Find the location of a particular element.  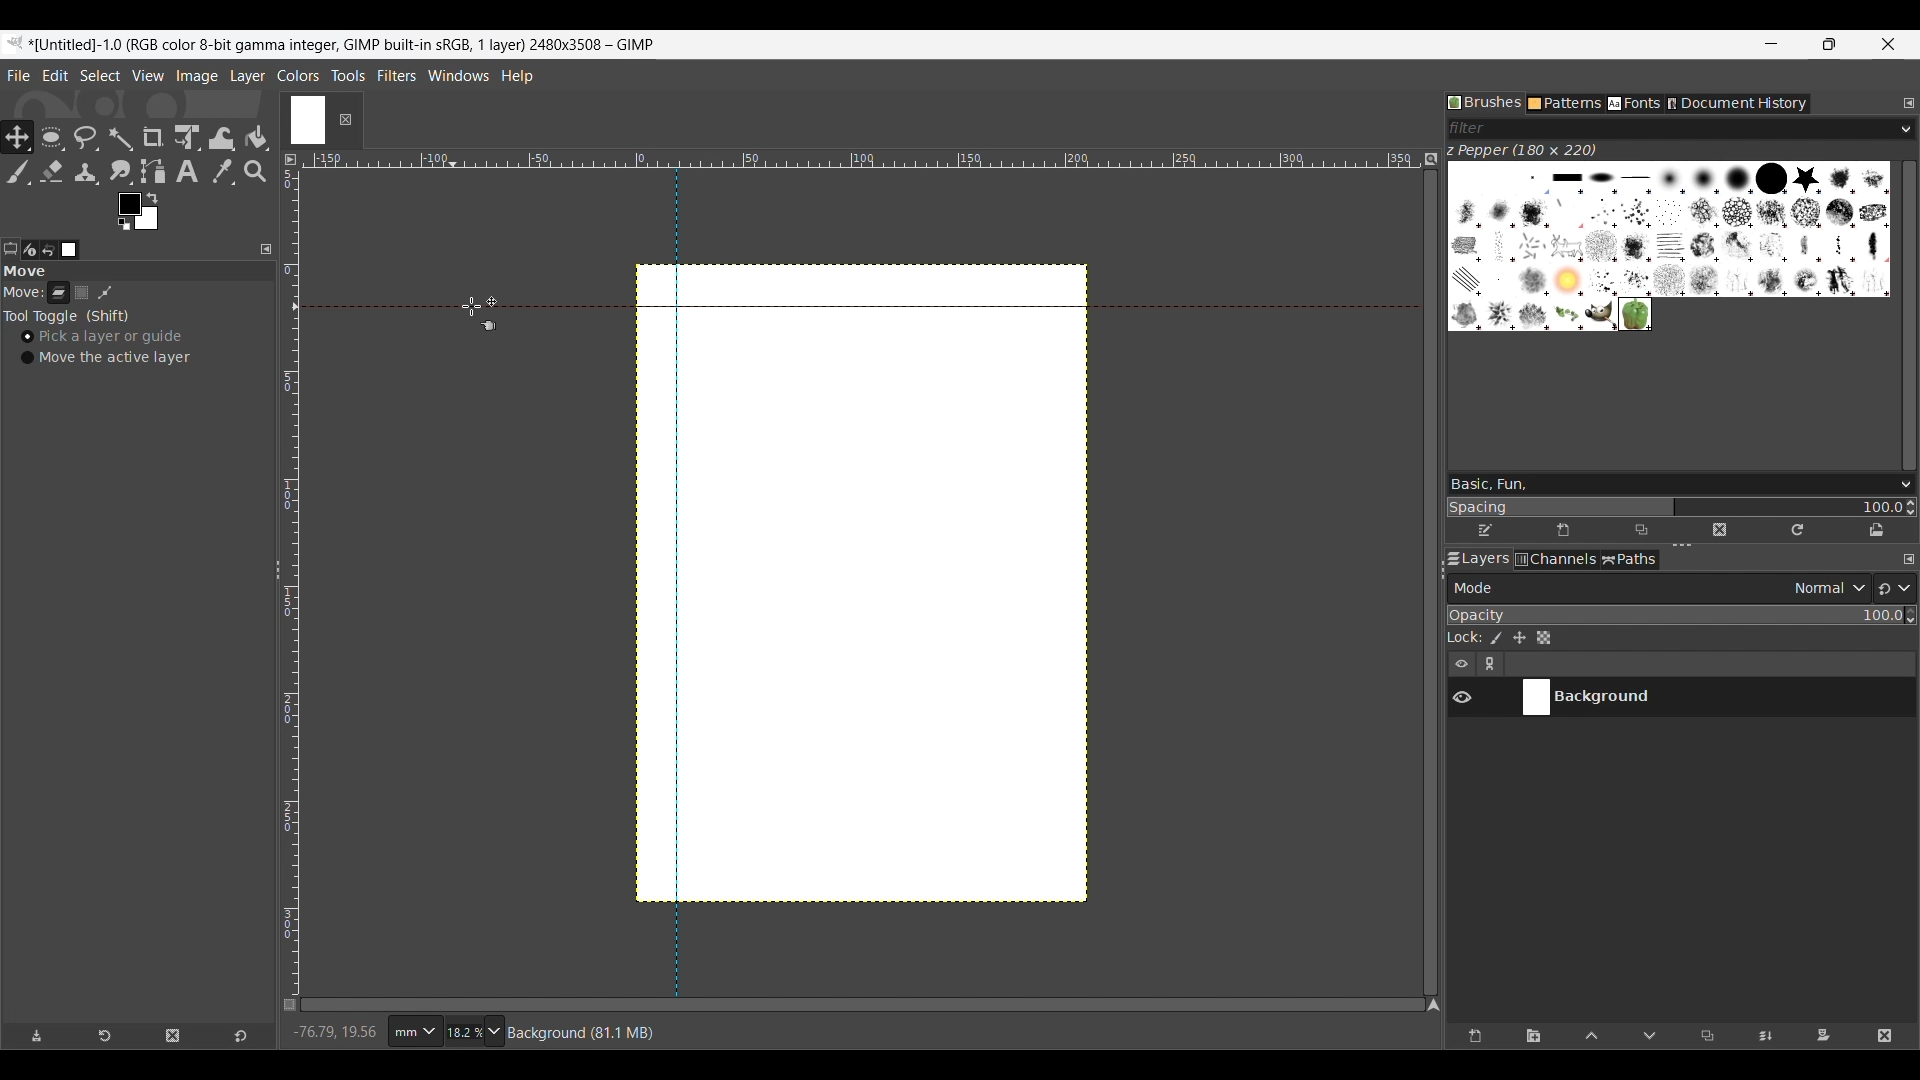

Foreground color is located at coordinates (137, 211).